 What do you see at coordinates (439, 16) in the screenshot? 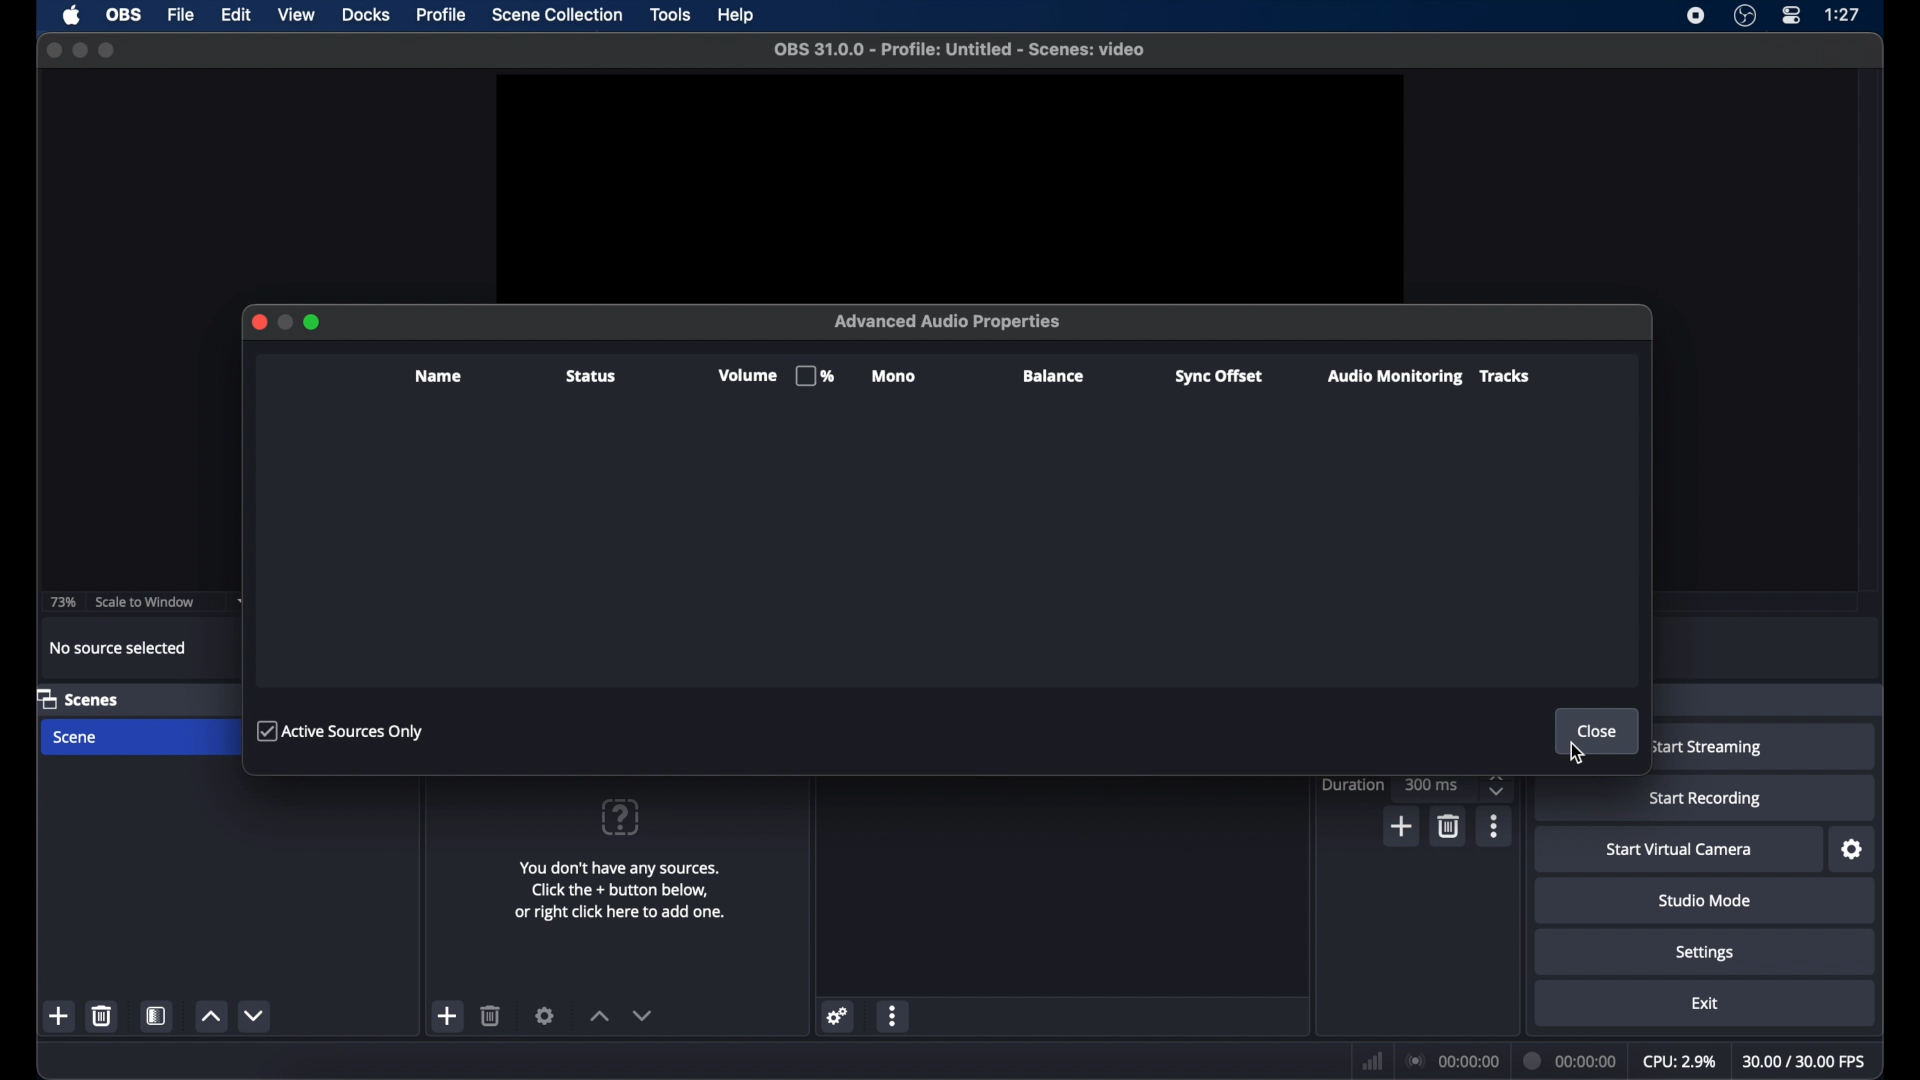
I see `profile` at bounding box center [439, 16].